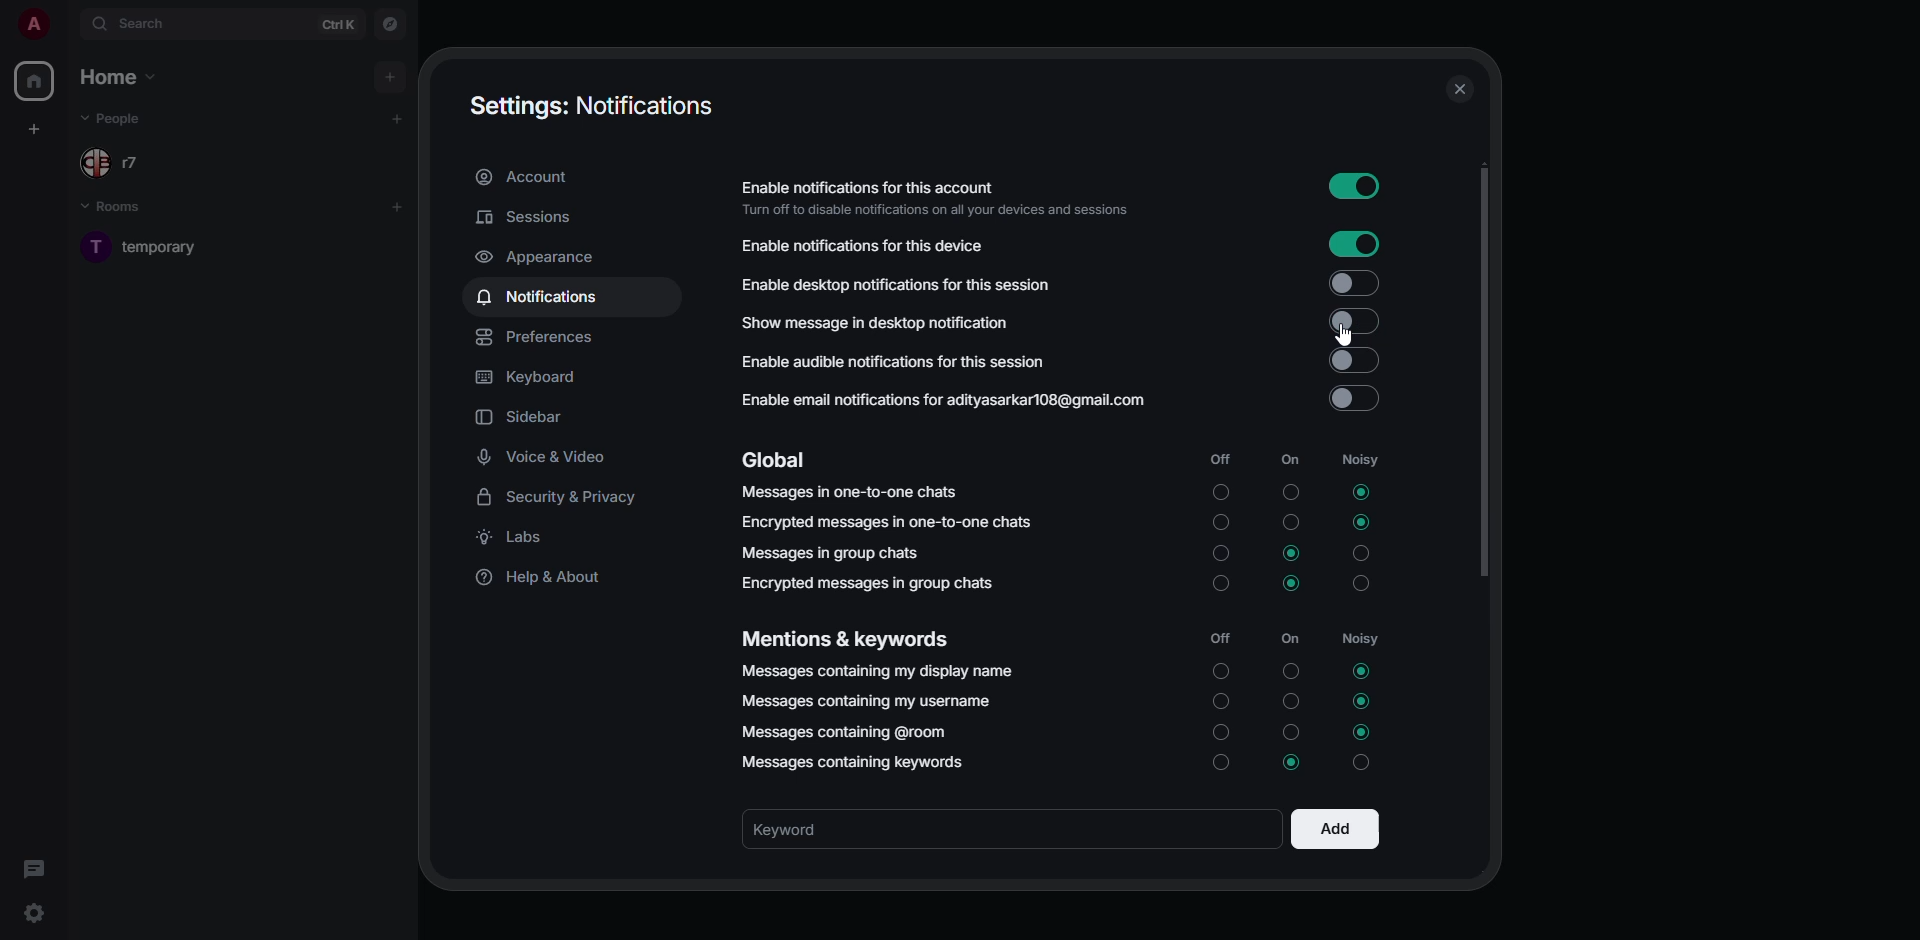  I want to click on selected, so click(1360, 731).